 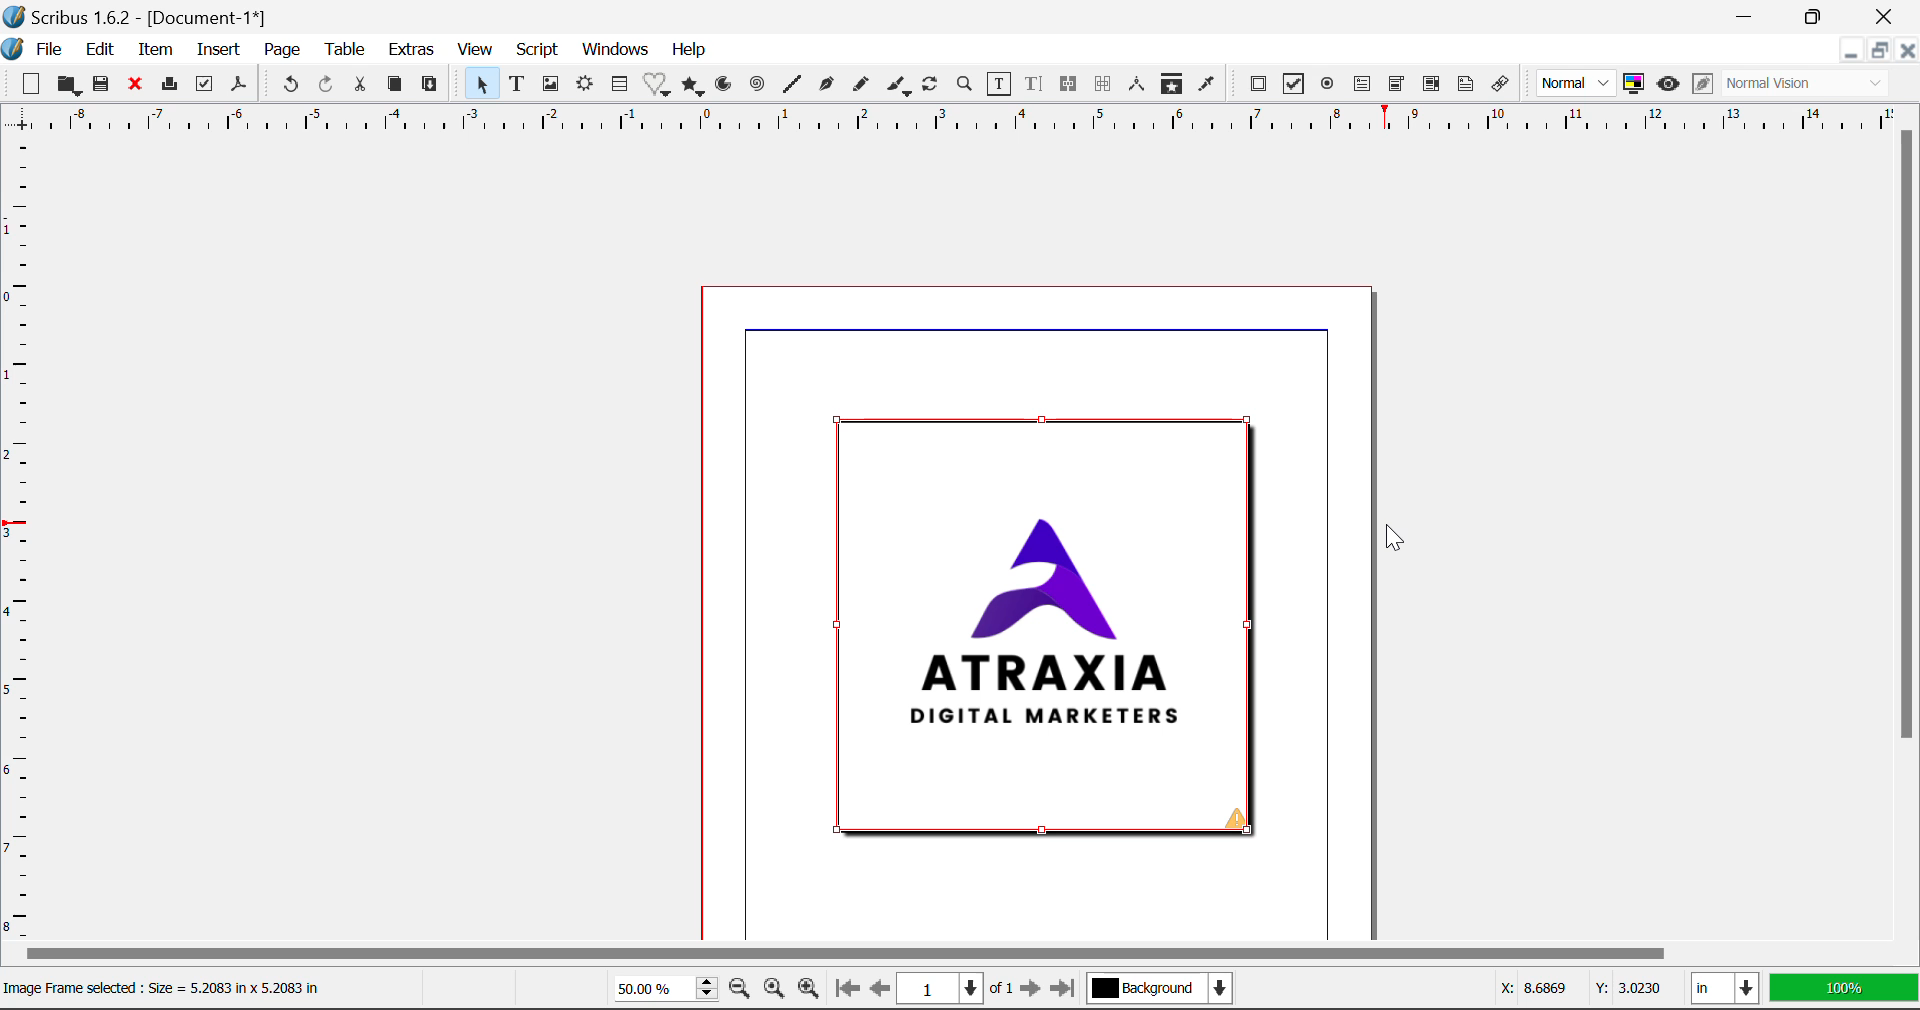 I want to click on Undo, so click(x=287, y=84).